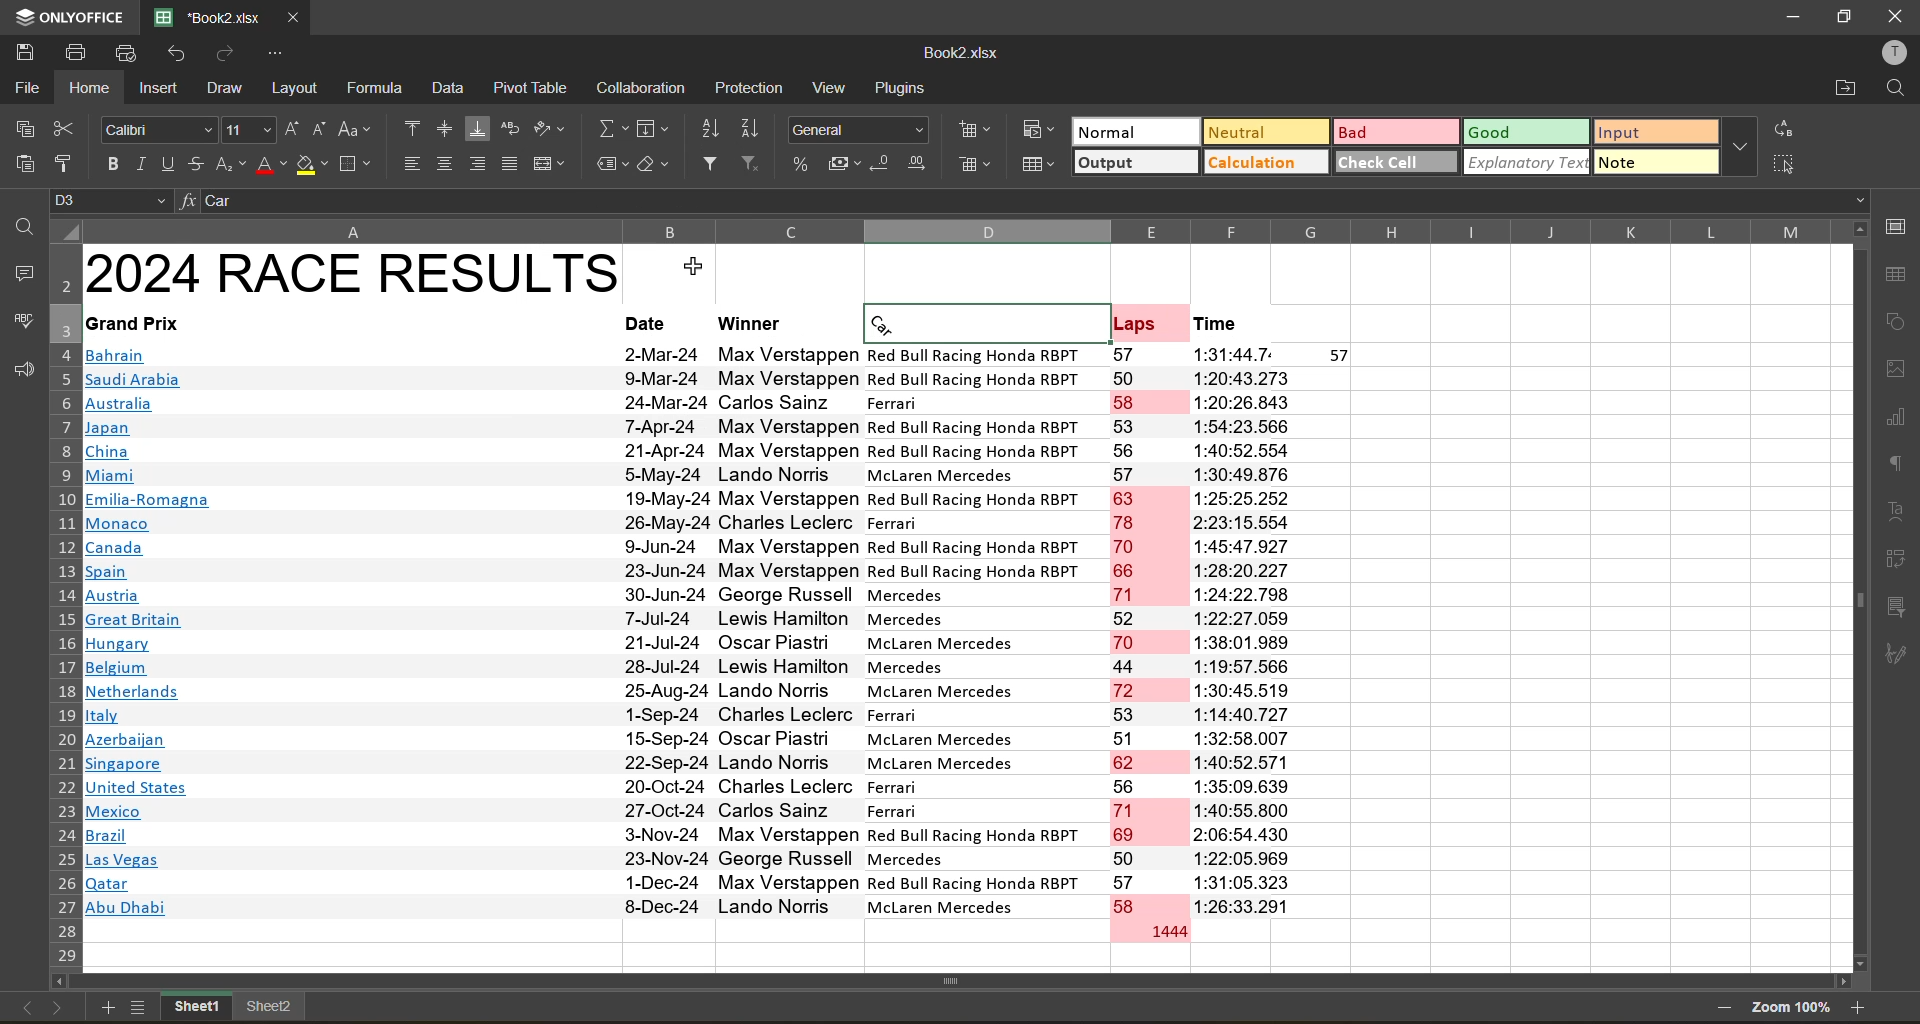 The width and height of the screenshot is (1920, 1024). Describe the element at coordinates (193, 163) in the screenshot. I see `strikethrough` at that location.